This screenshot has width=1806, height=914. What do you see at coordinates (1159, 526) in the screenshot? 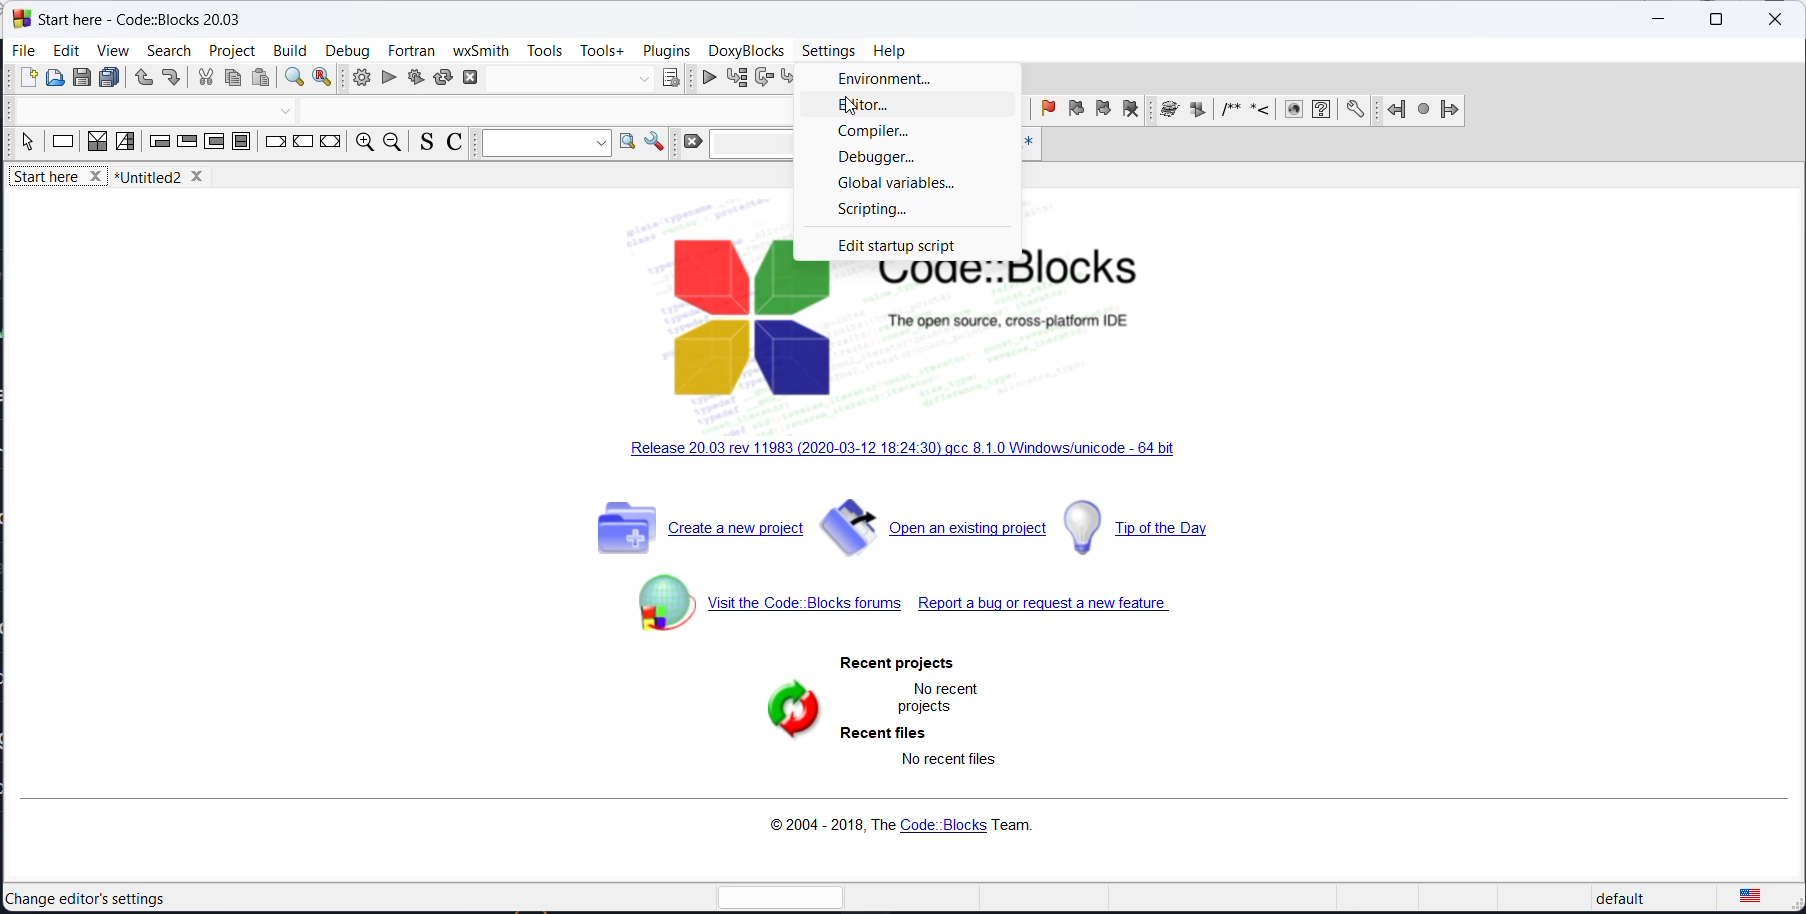
I see `tip of the day` at bounding box center [1159, 526].